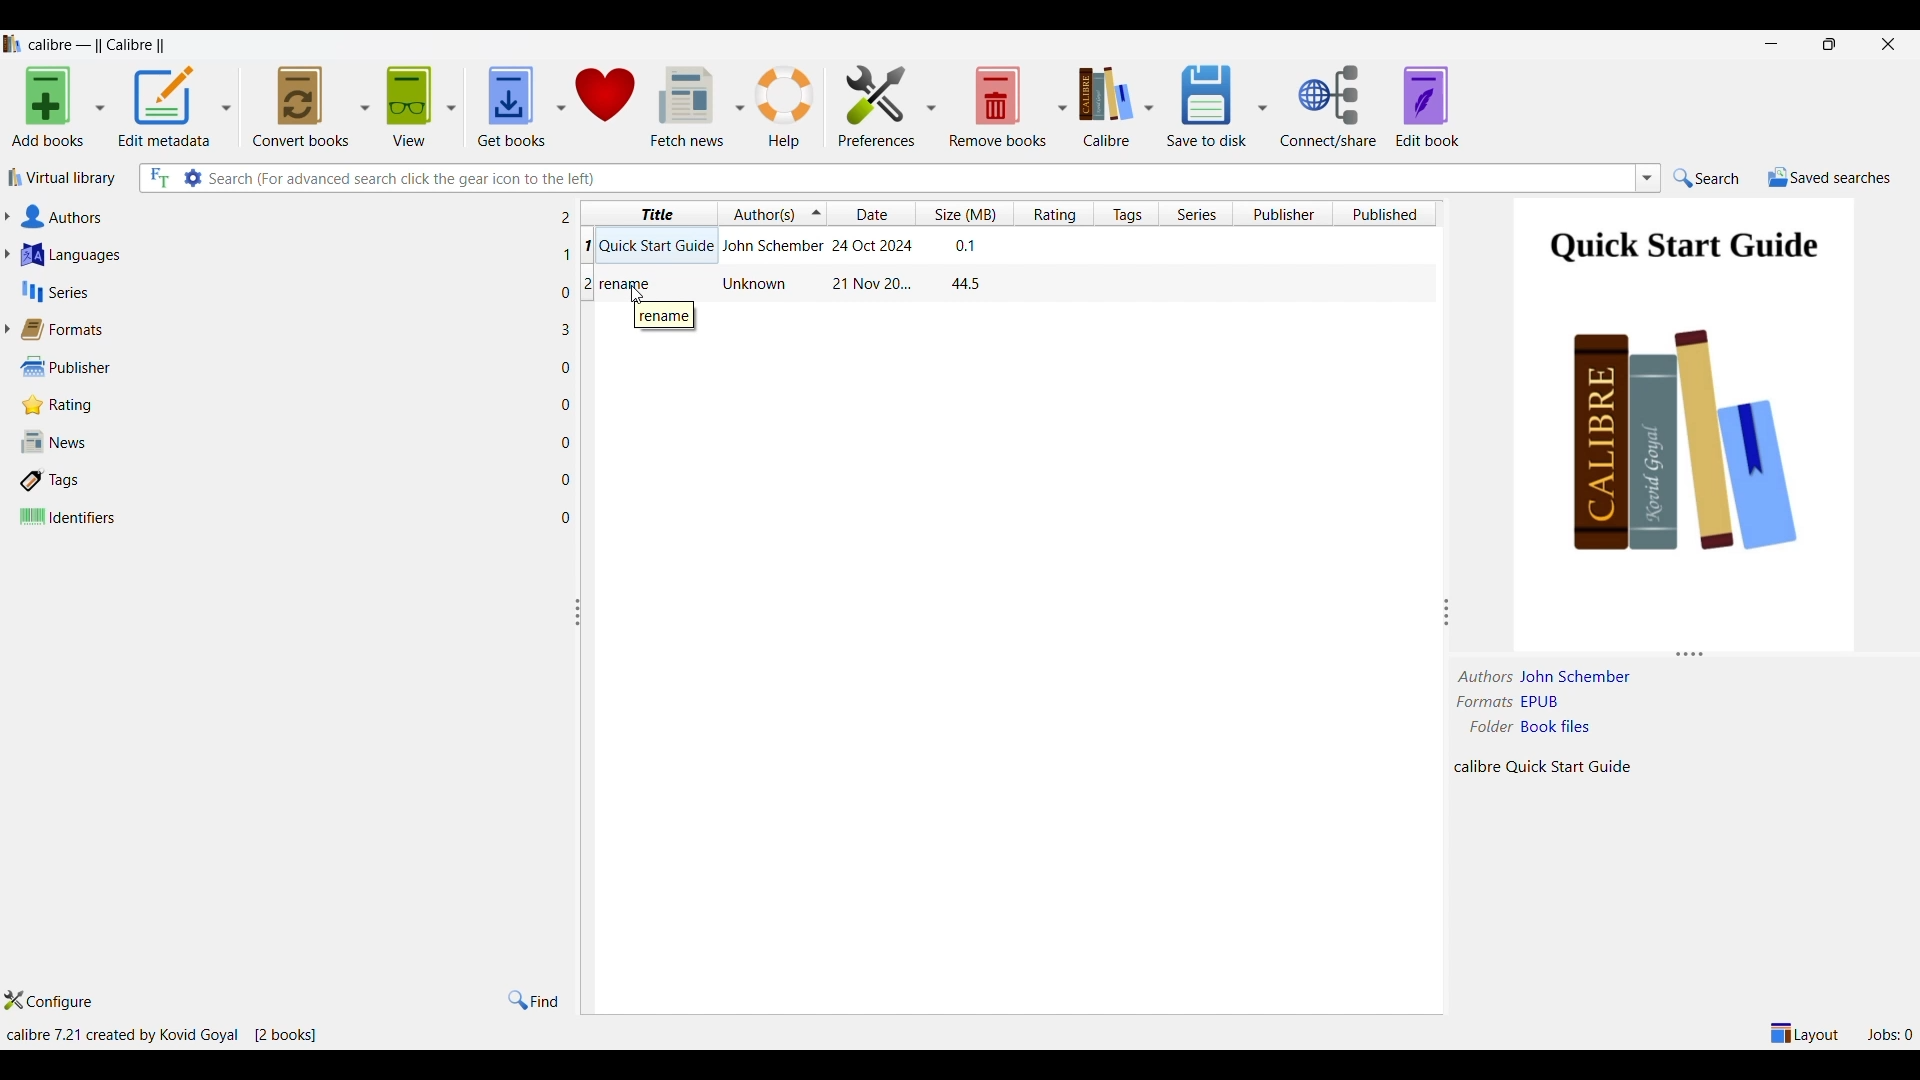 The width and height of the screenshot is (1920, 1080). What do you see at coordinates (1427, 107) in the screenshot?
I see `Edit book` at bounding box center [1427, 107].